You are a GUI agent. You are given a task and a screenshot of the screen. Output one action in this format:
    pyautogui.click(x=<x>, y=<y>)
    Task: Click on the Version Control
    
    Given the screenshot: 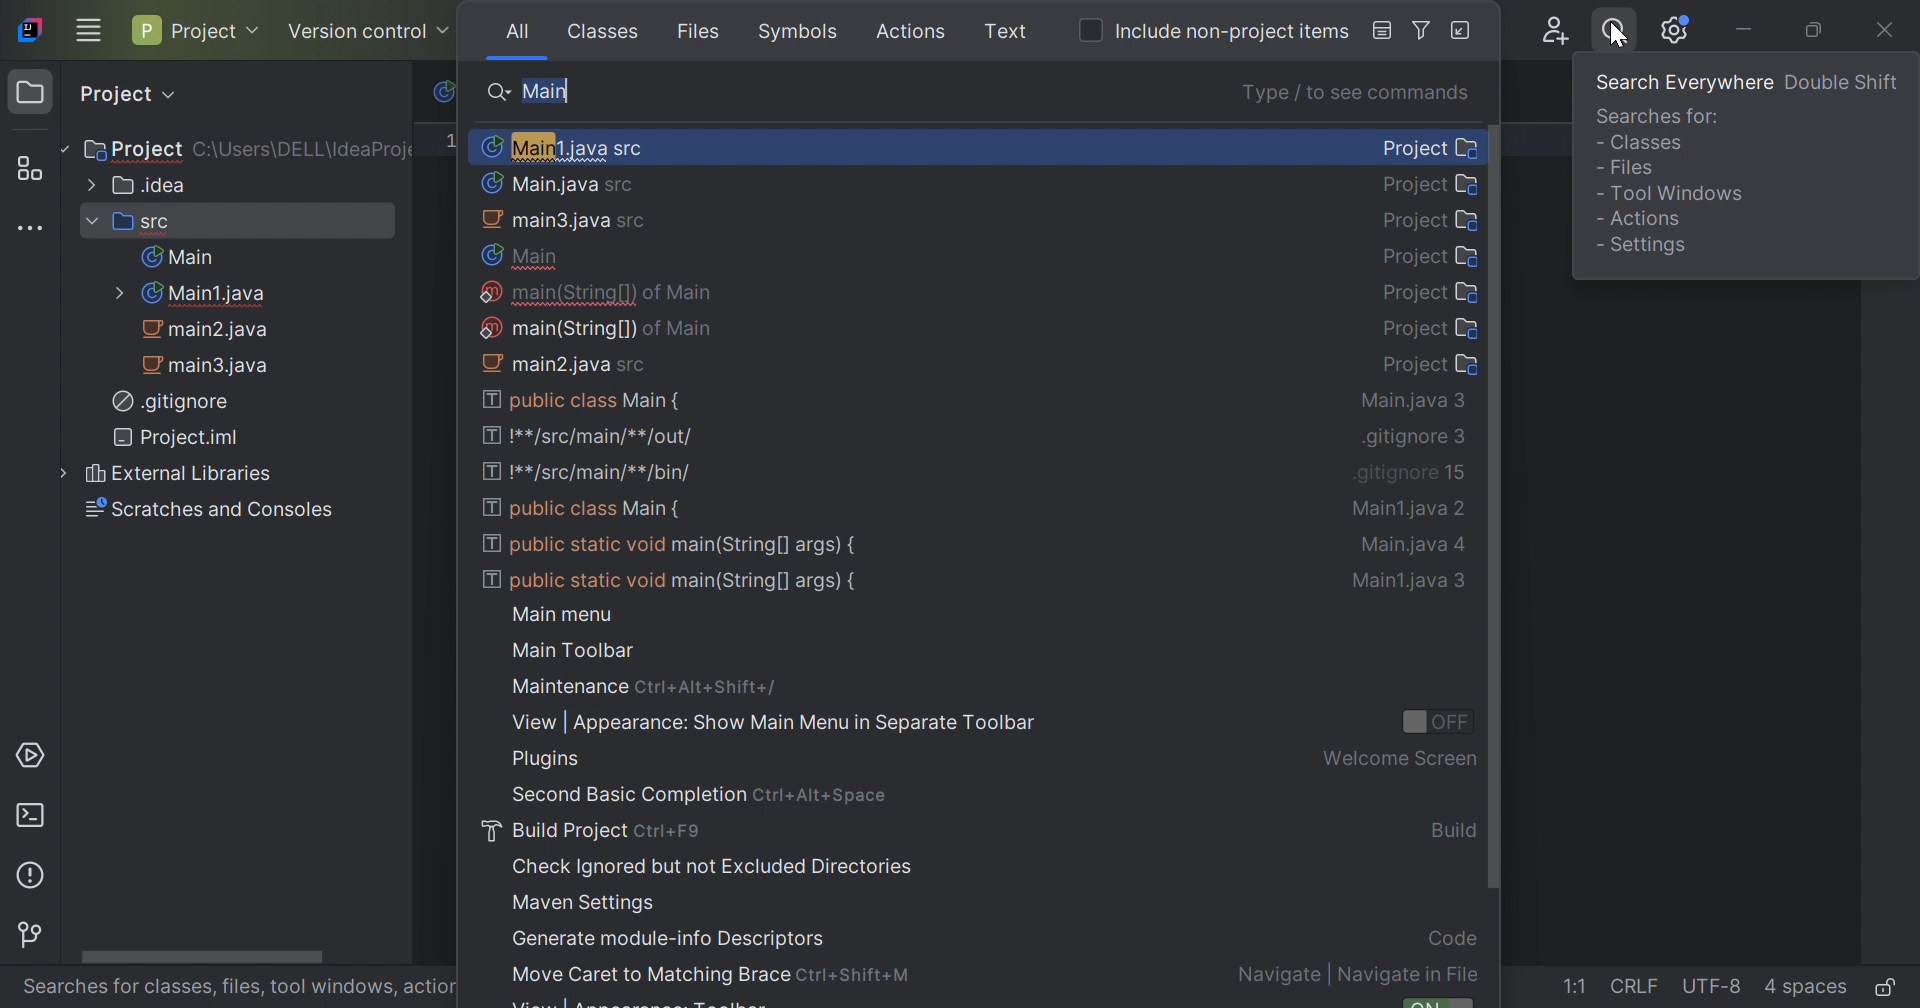 What is the action you would take?
    pyautogui.click(x=30, y=936)
    